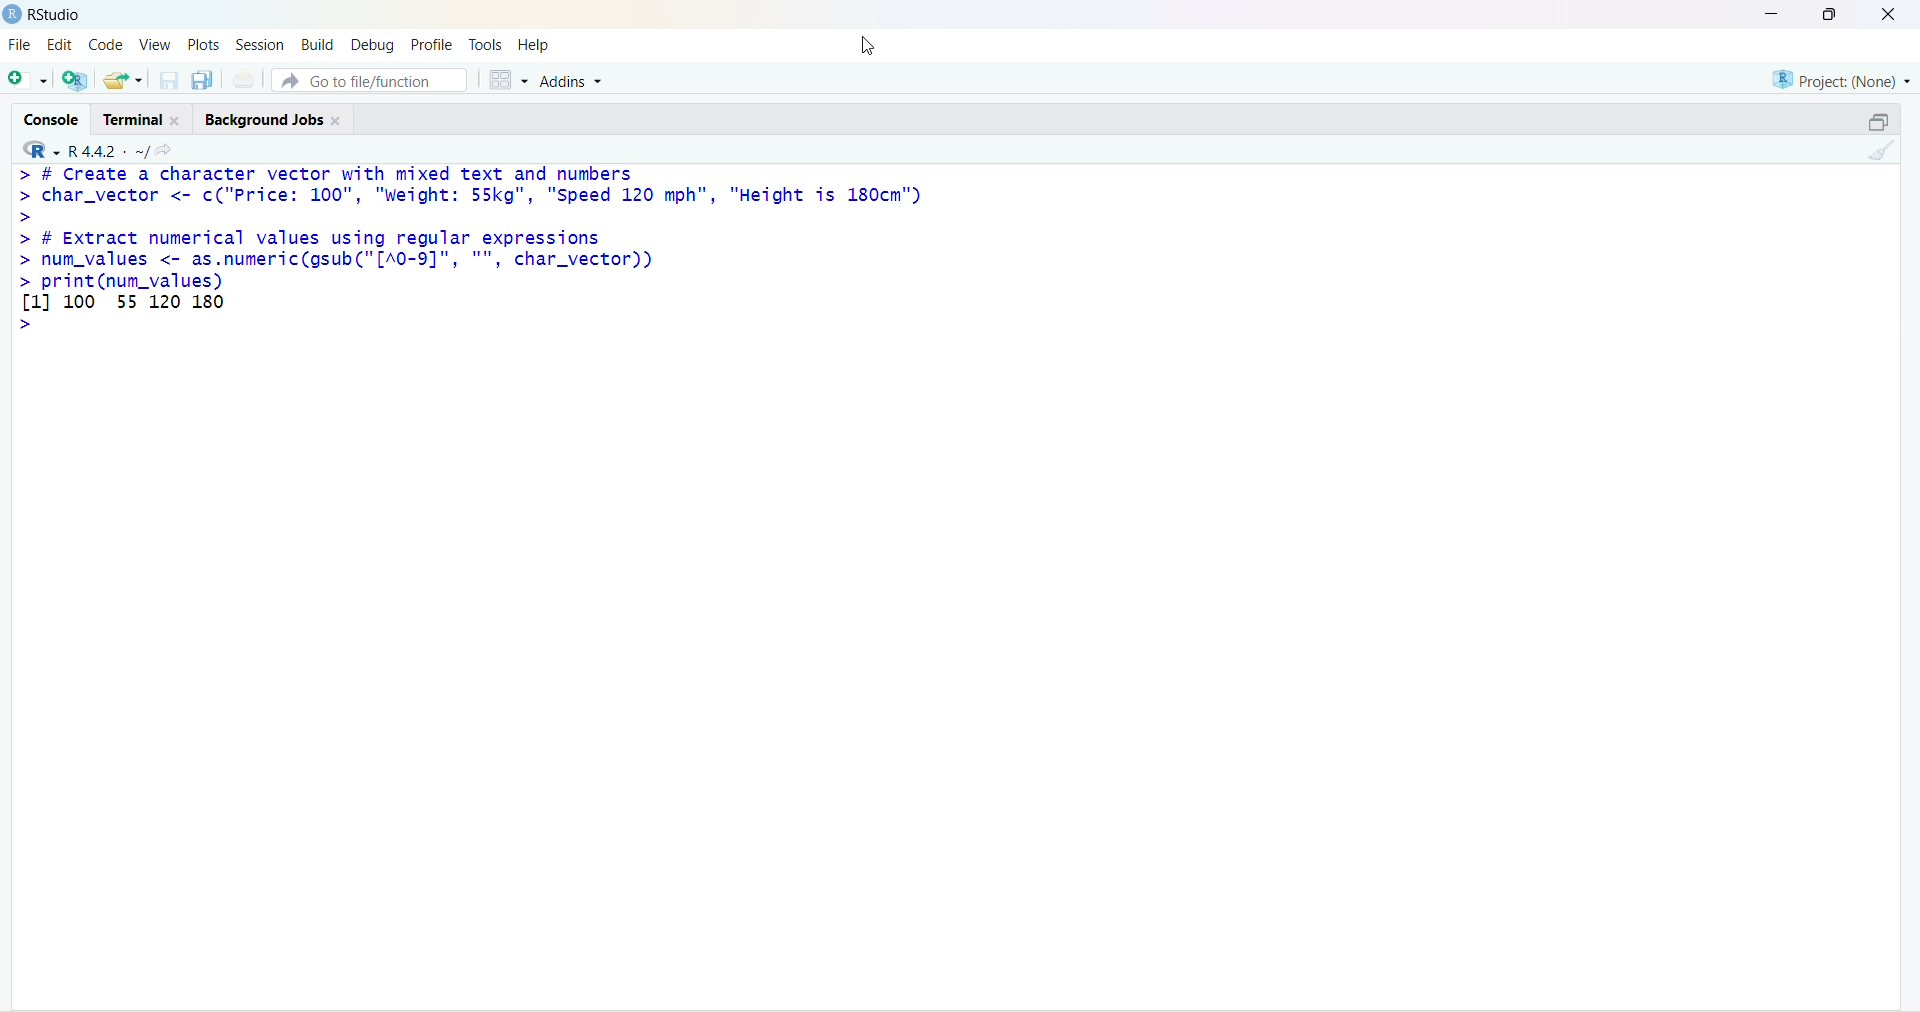 The width and height of the screenshot is (1920, 1012). Describe the element at coordinates (105, 45) in the screenshot. I see `code` at that location.